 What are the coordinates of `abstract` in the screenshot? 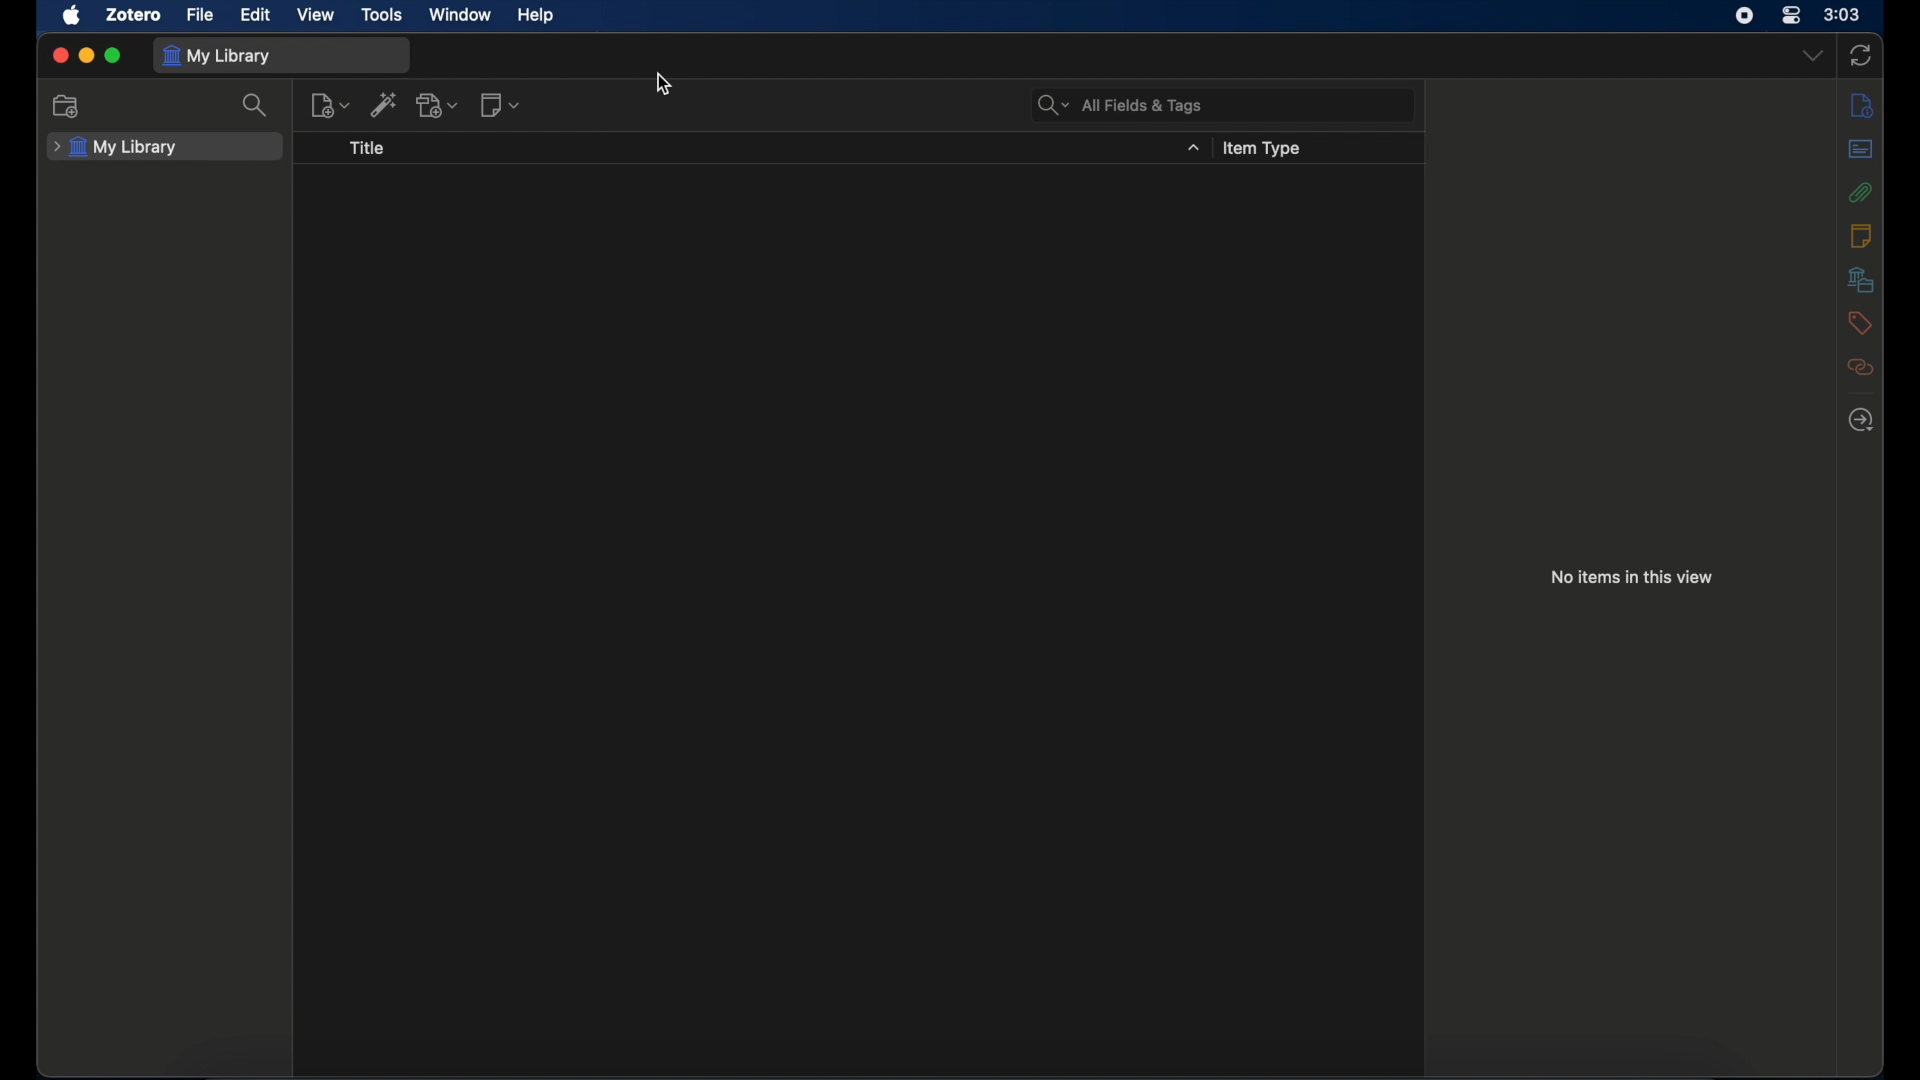 It's located at (1861, 148).